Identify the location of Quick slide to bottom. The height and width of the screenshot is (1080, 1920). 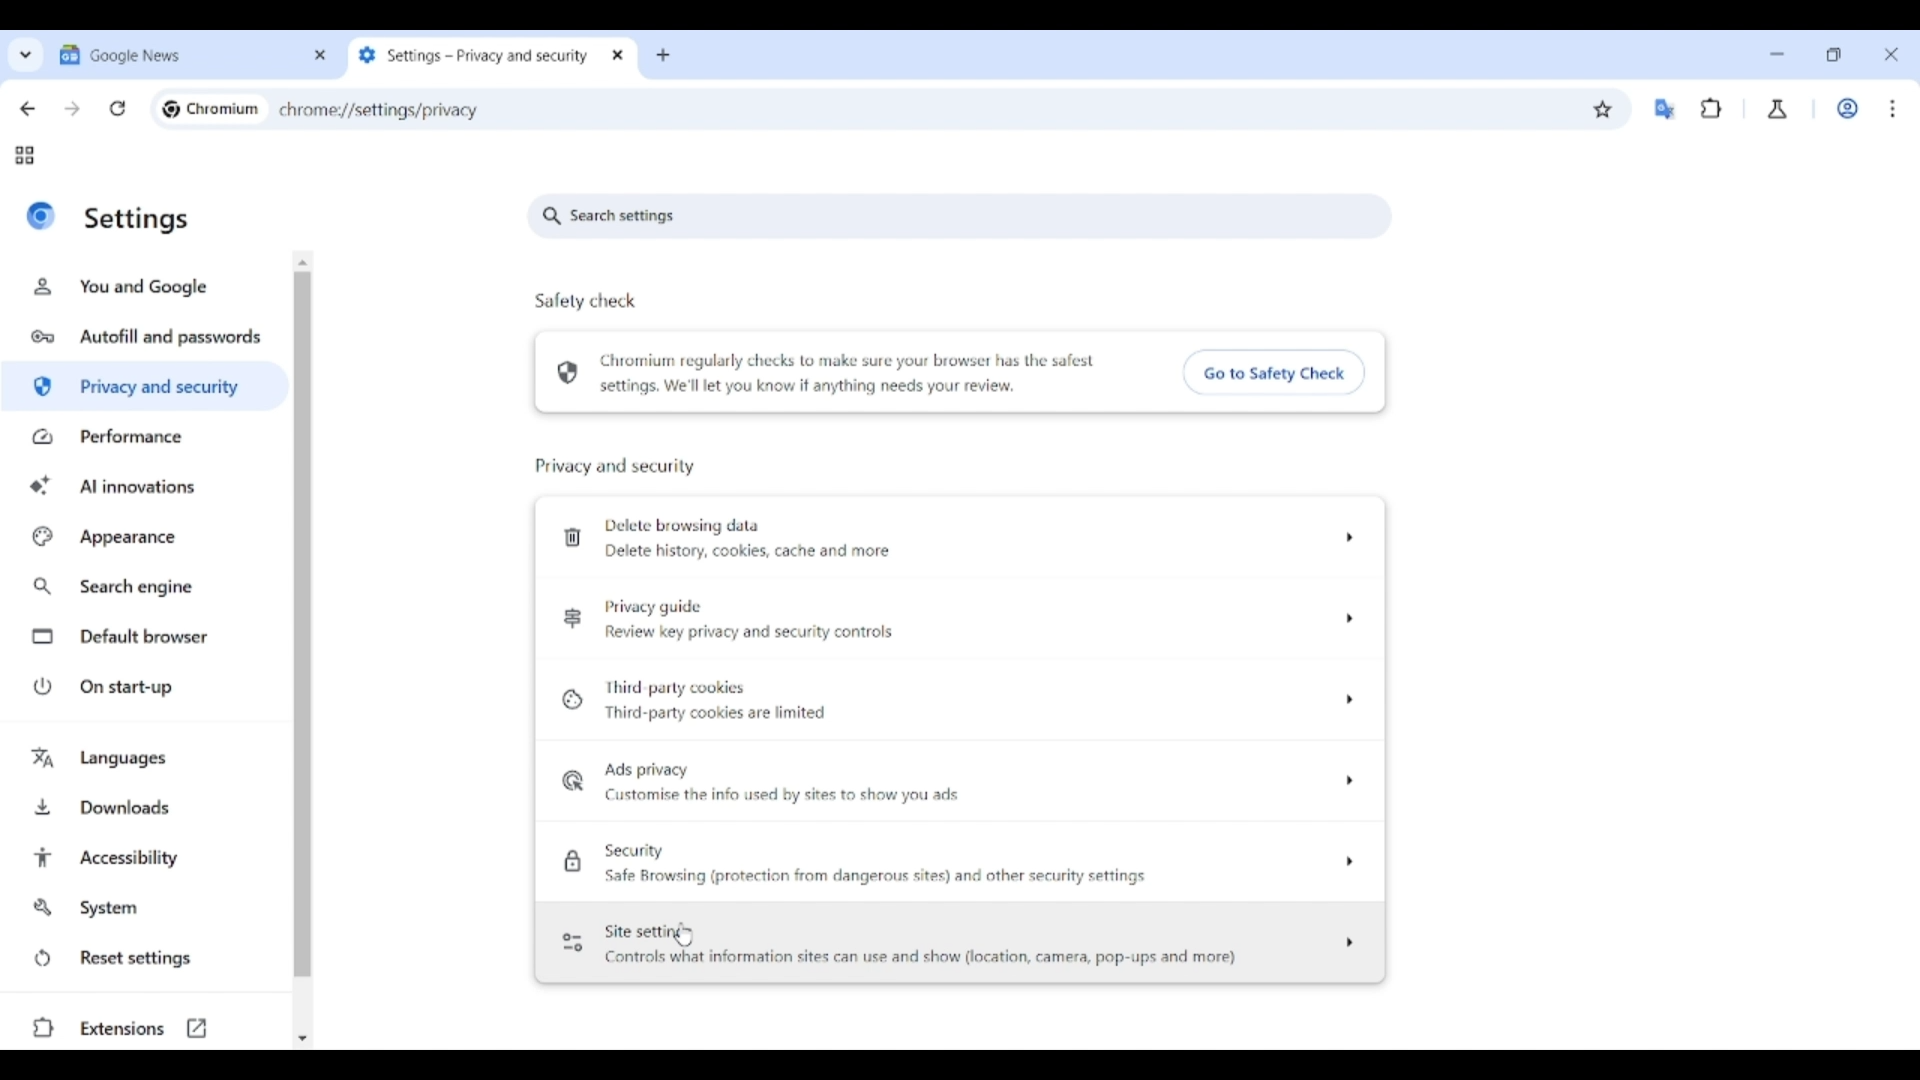
(302, 1039).